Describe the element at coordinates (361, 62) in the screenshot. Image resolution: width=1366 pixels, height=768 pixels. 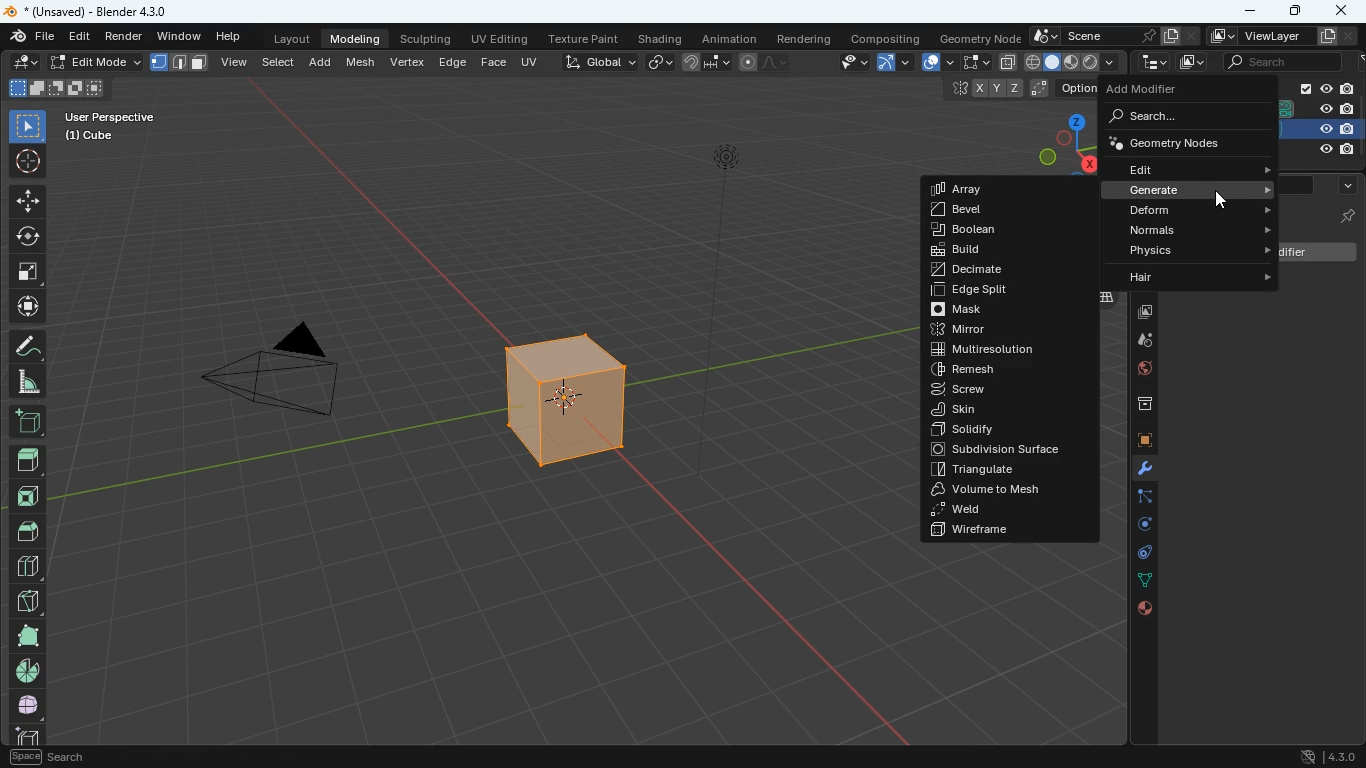
I see `mesh` at that location.